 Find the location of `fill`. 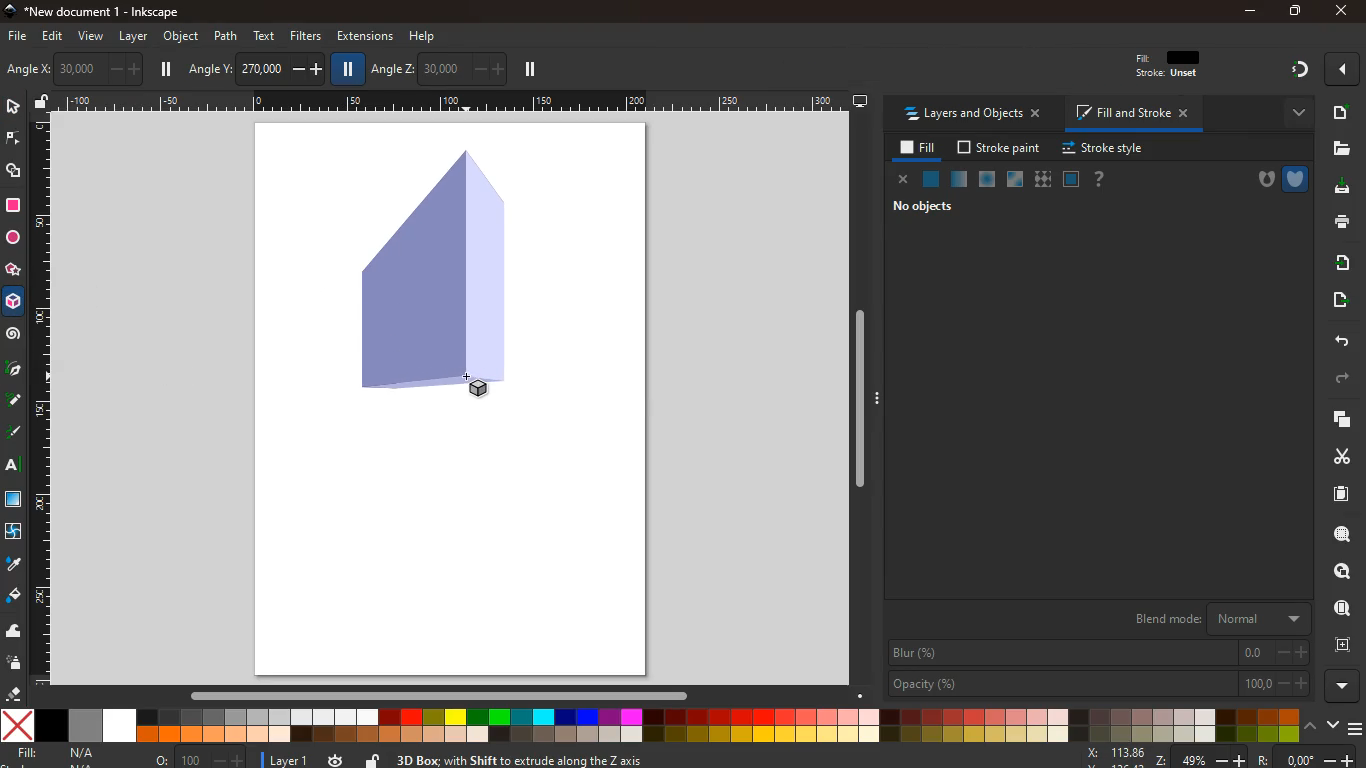

fill is located at coordinates (915, 148).